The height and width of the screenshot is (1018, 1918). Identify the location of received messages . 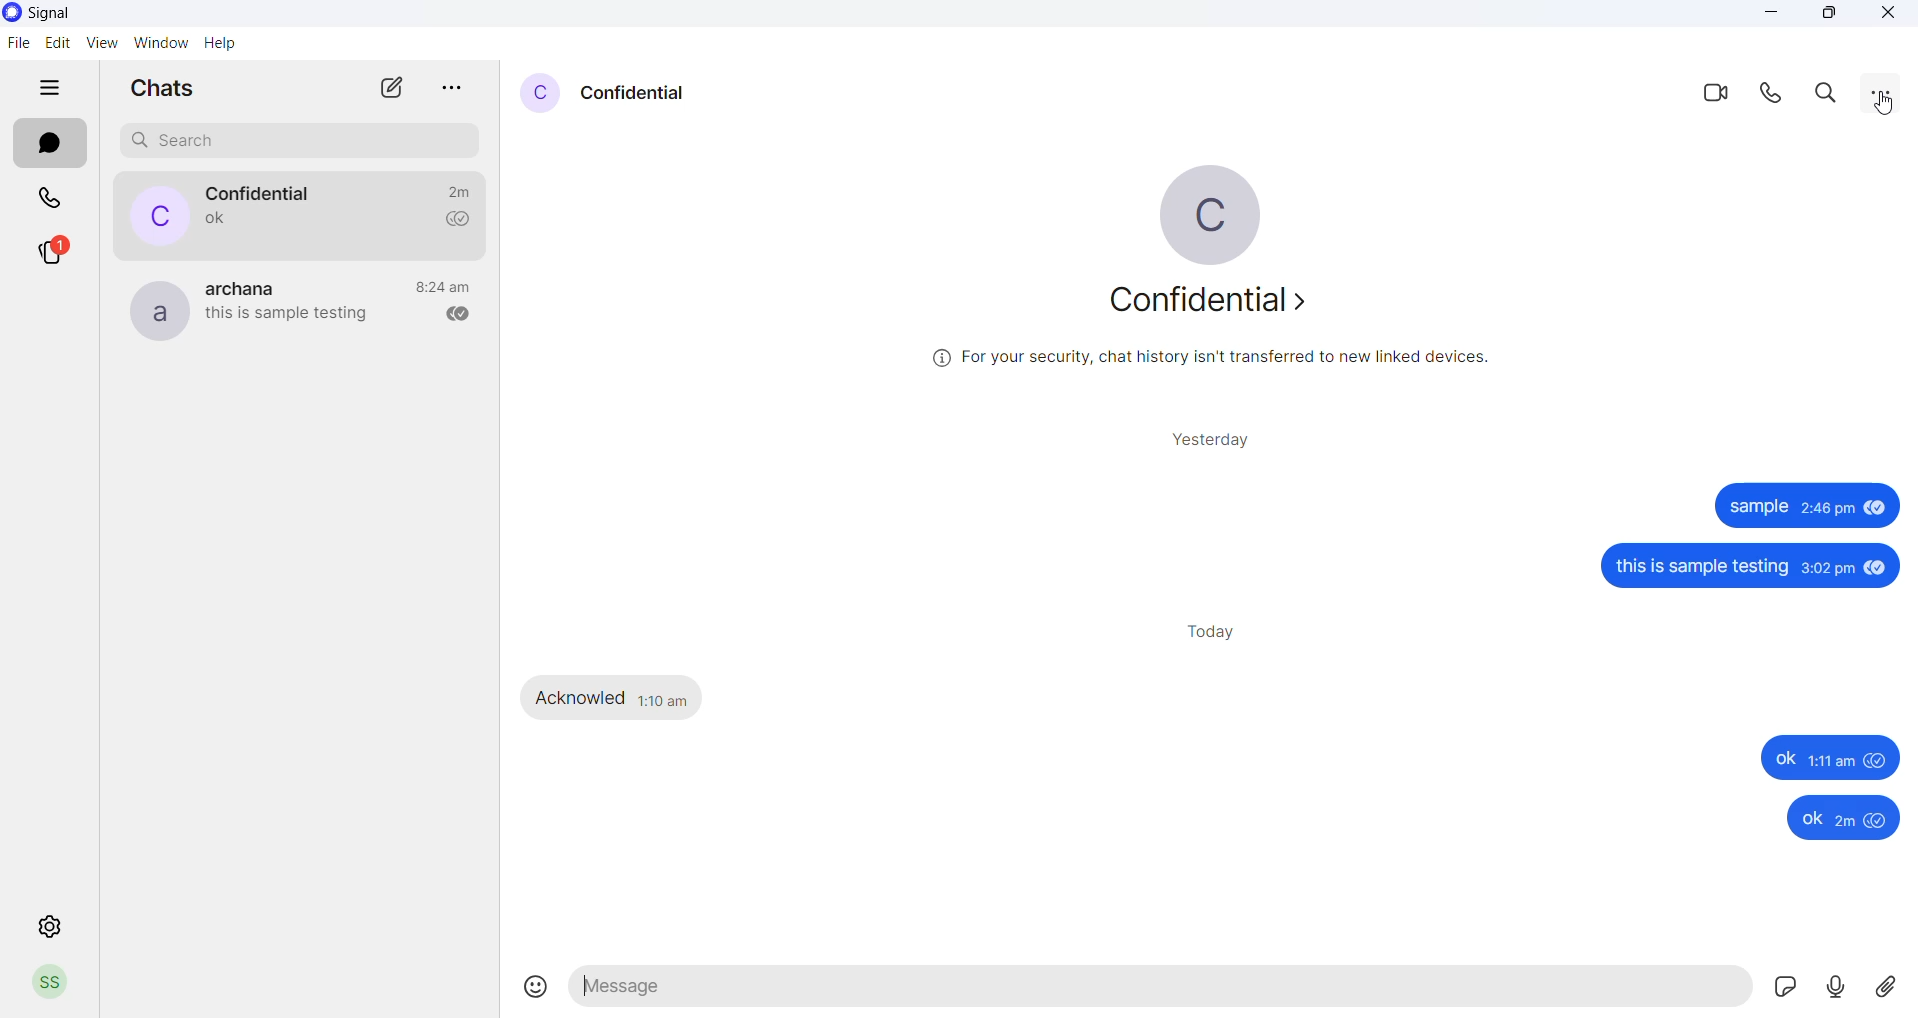
(618, 698).